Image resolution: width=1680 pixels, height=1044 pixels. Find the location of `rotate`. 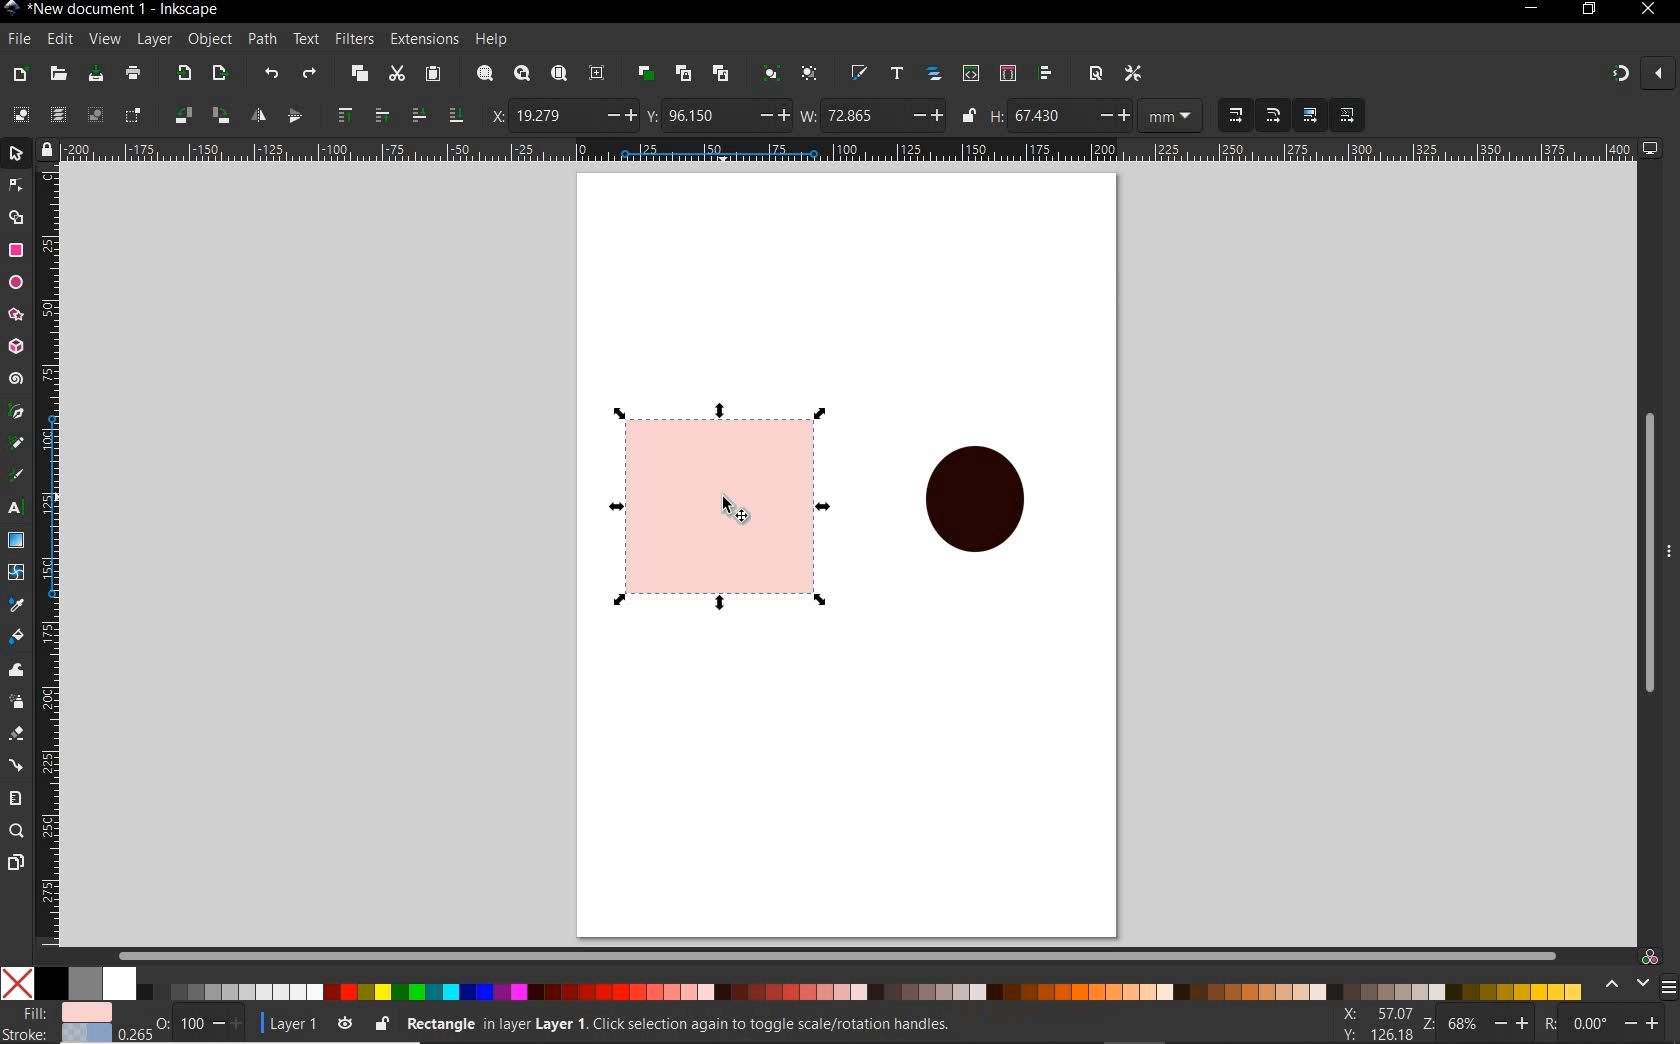

rotate is located at coordinates (1610, 1025).